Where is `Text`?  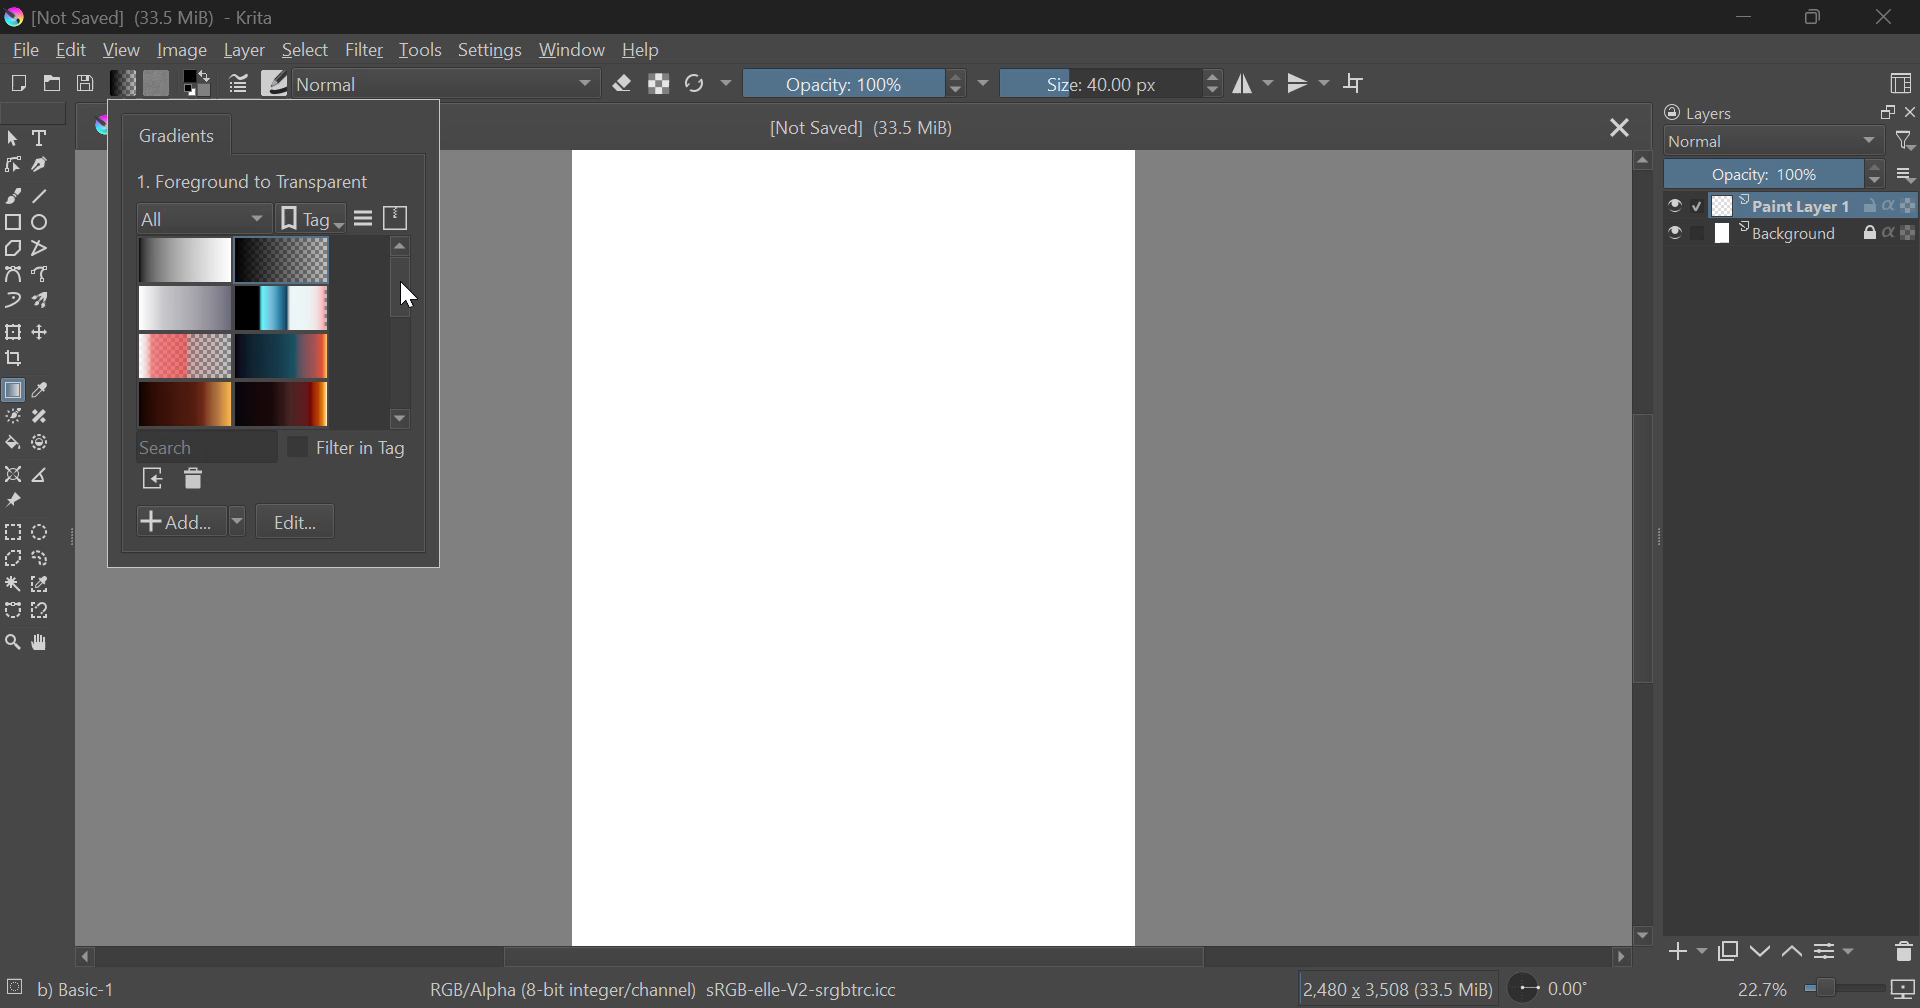 Text is located at coordinates (38, 136).